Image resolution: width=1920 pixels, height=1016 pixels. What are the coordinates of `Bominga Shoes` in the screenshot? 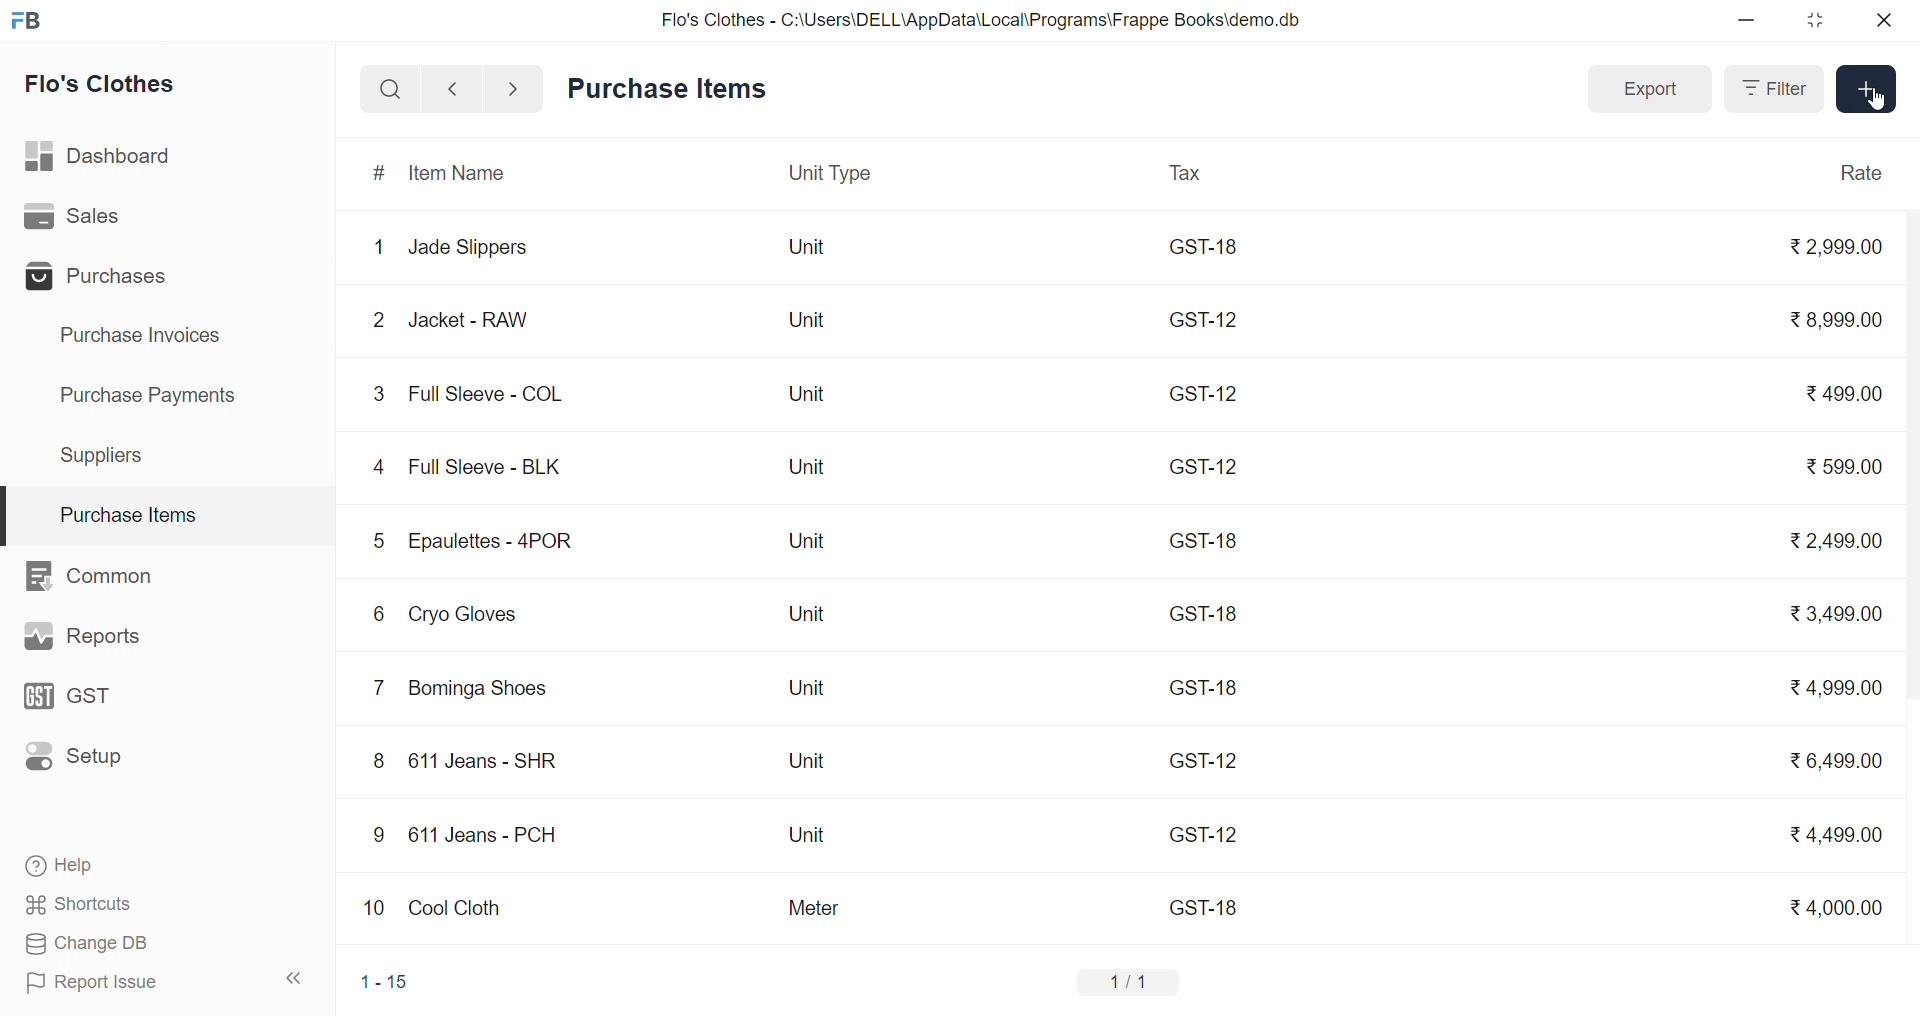 It's located at (486, 687).